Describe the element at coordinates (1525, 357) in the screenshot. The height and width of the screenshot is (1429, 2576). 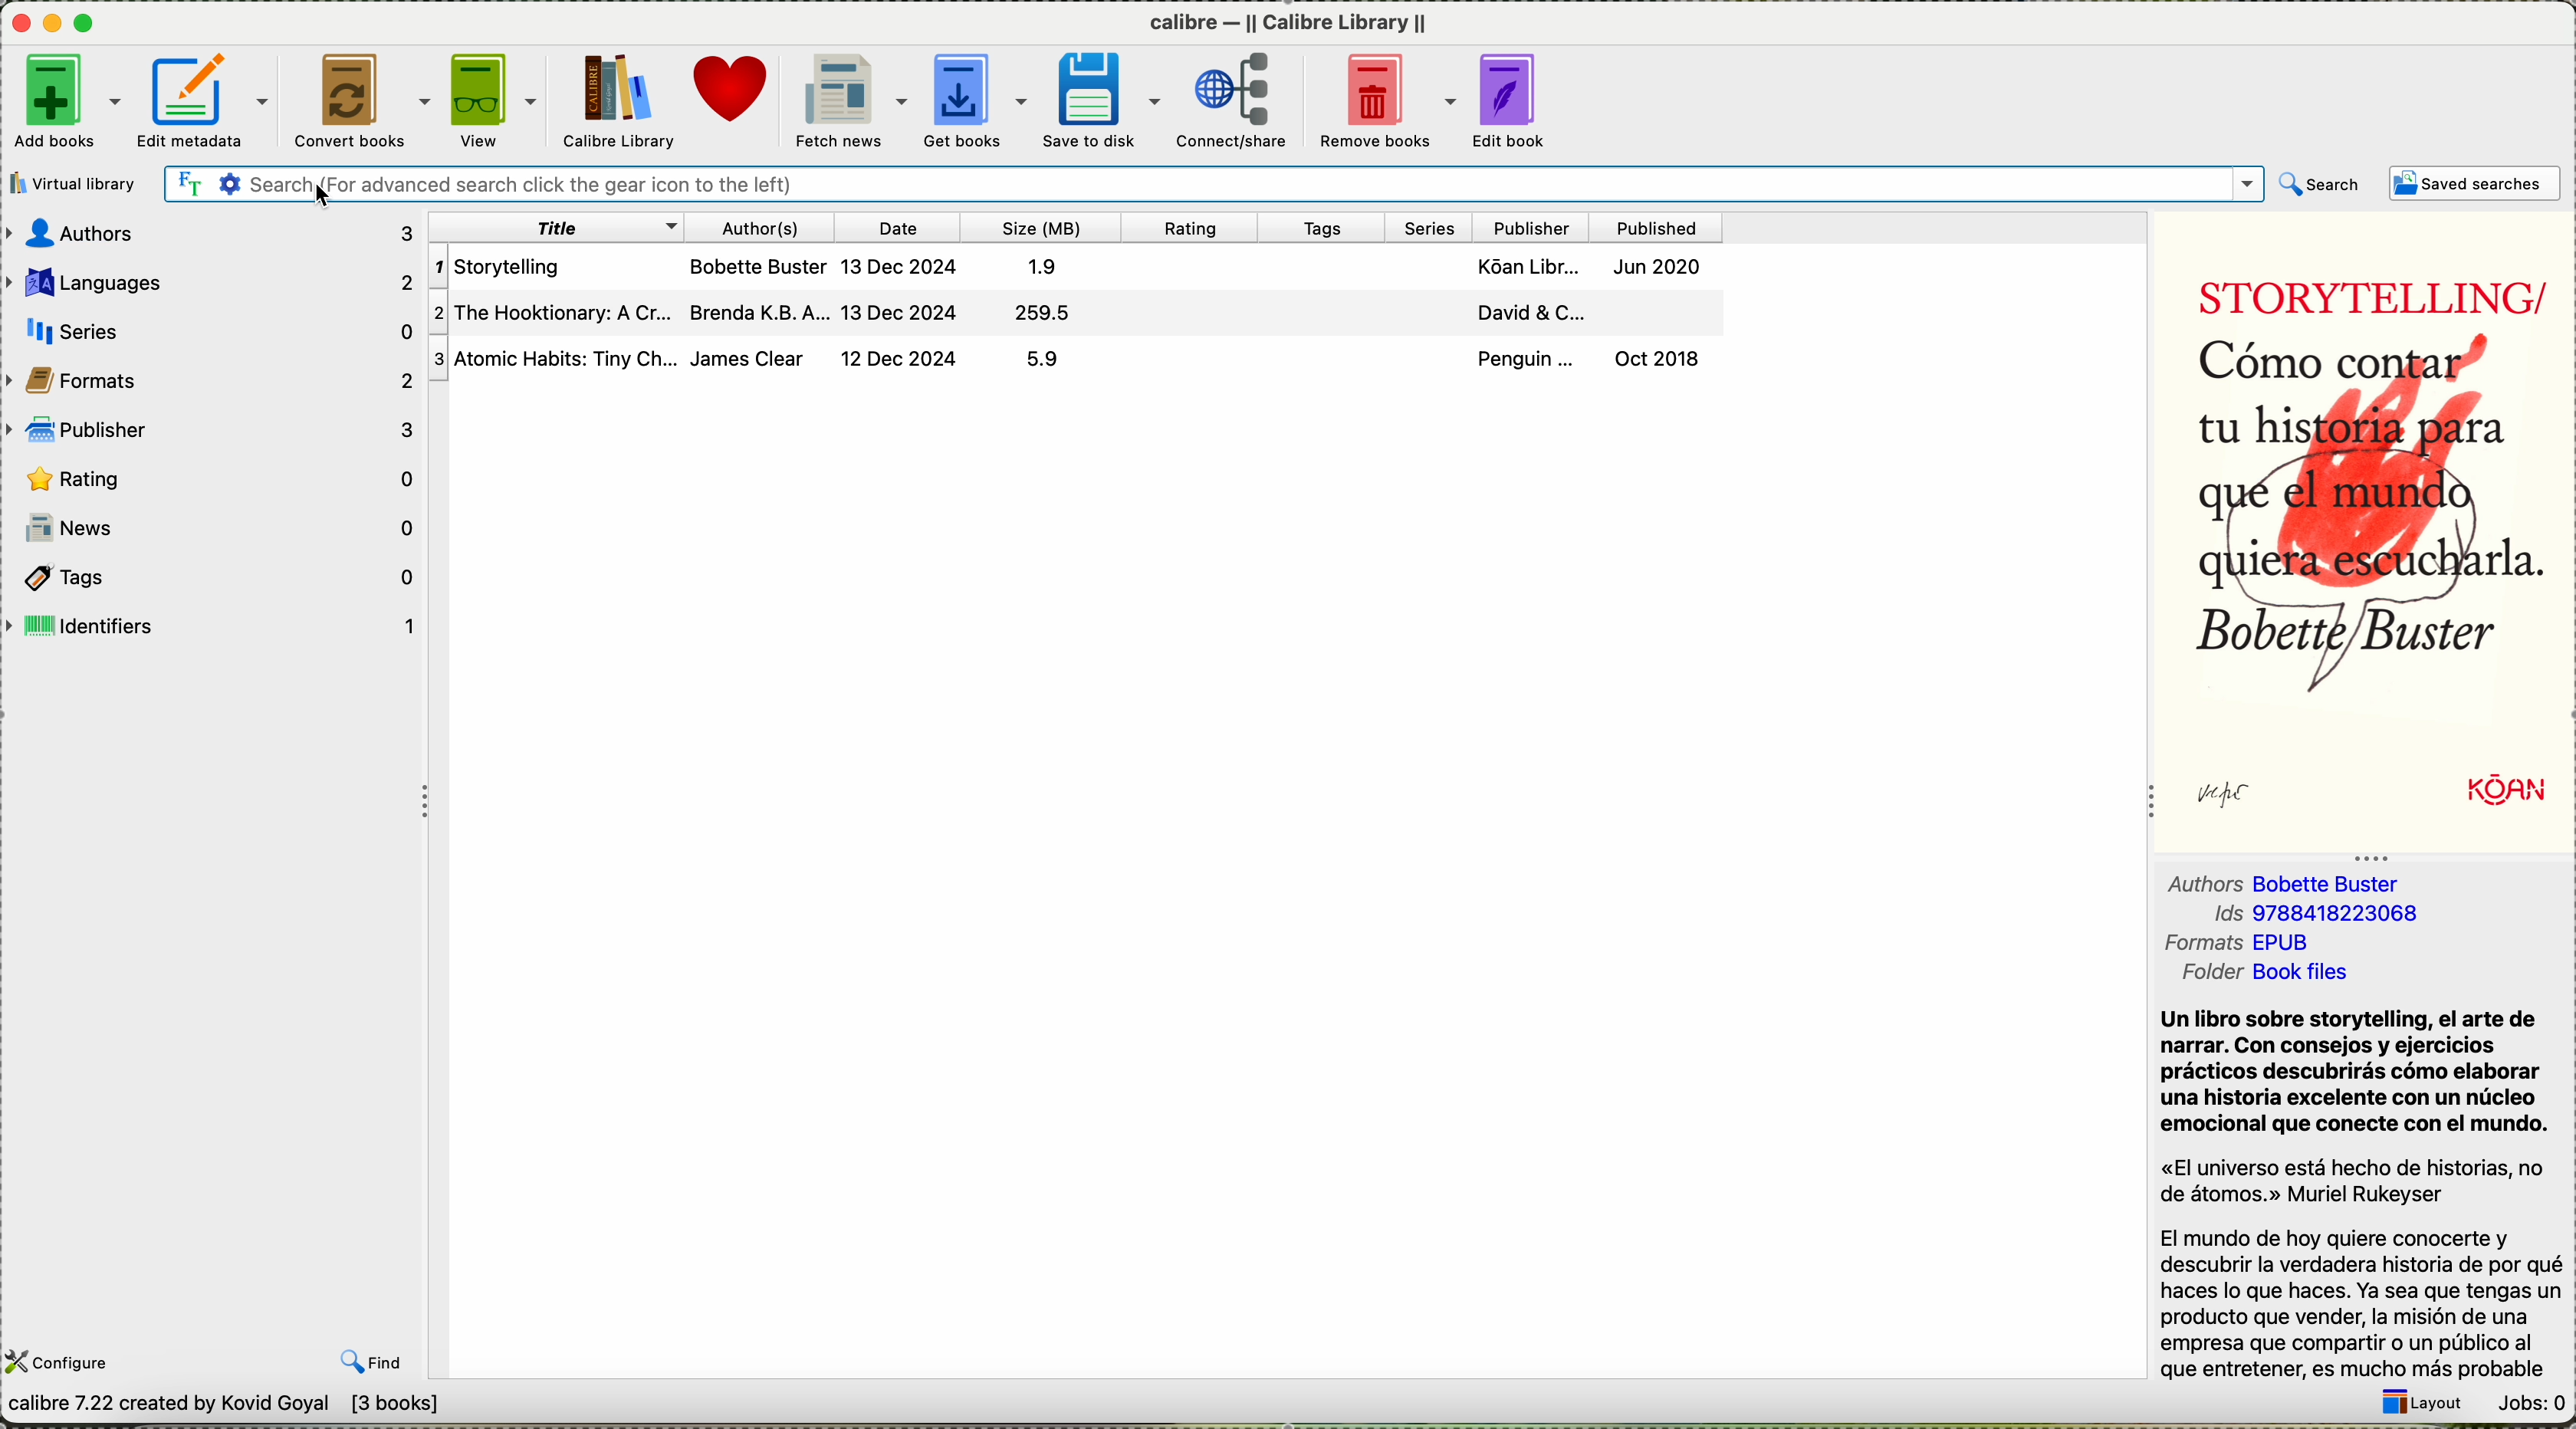
I see `Penguin` at that location.